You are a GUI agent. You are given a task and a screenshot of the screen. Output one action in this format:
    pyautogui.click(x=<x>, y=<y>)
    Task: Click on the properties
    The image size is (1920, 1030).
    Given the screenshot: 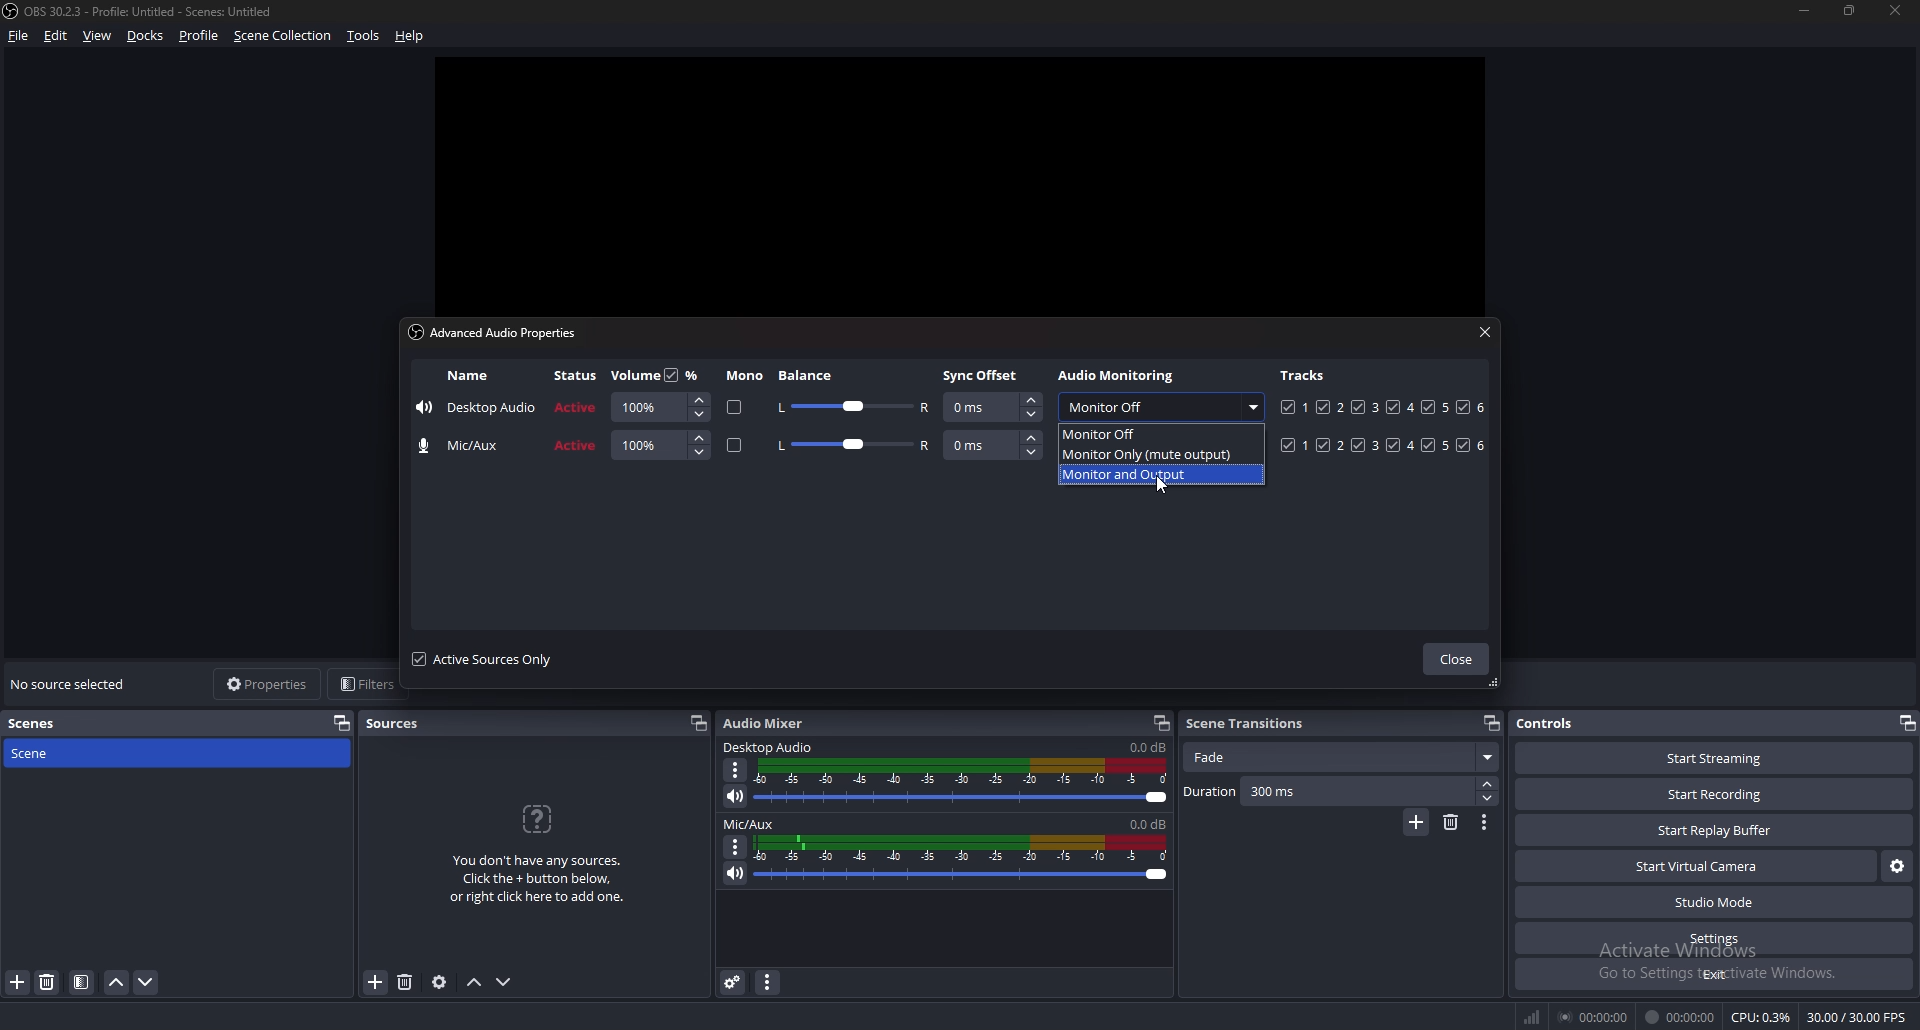 What is the action you would take?
    pyautogui.click(x=265, y=683)
    